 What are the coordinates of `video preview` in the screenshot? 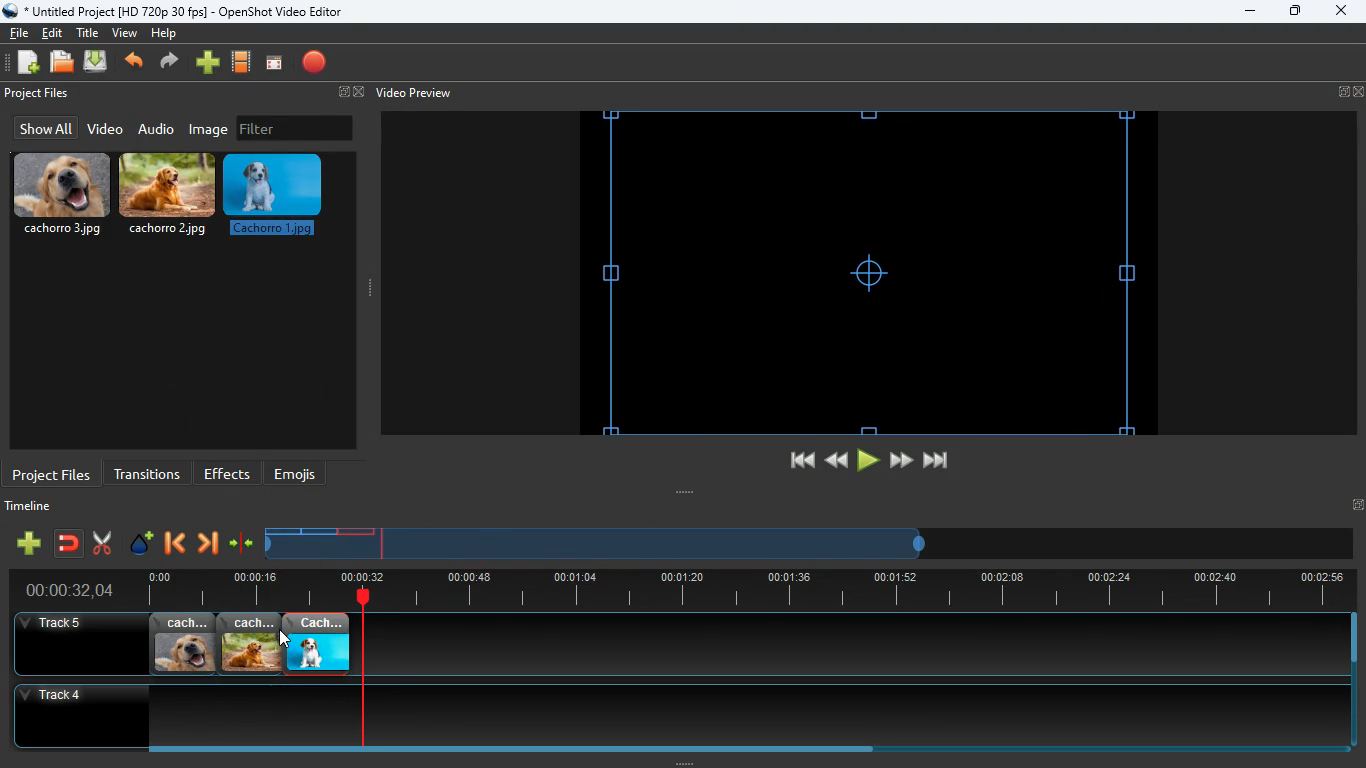 It's located at (412, 93).